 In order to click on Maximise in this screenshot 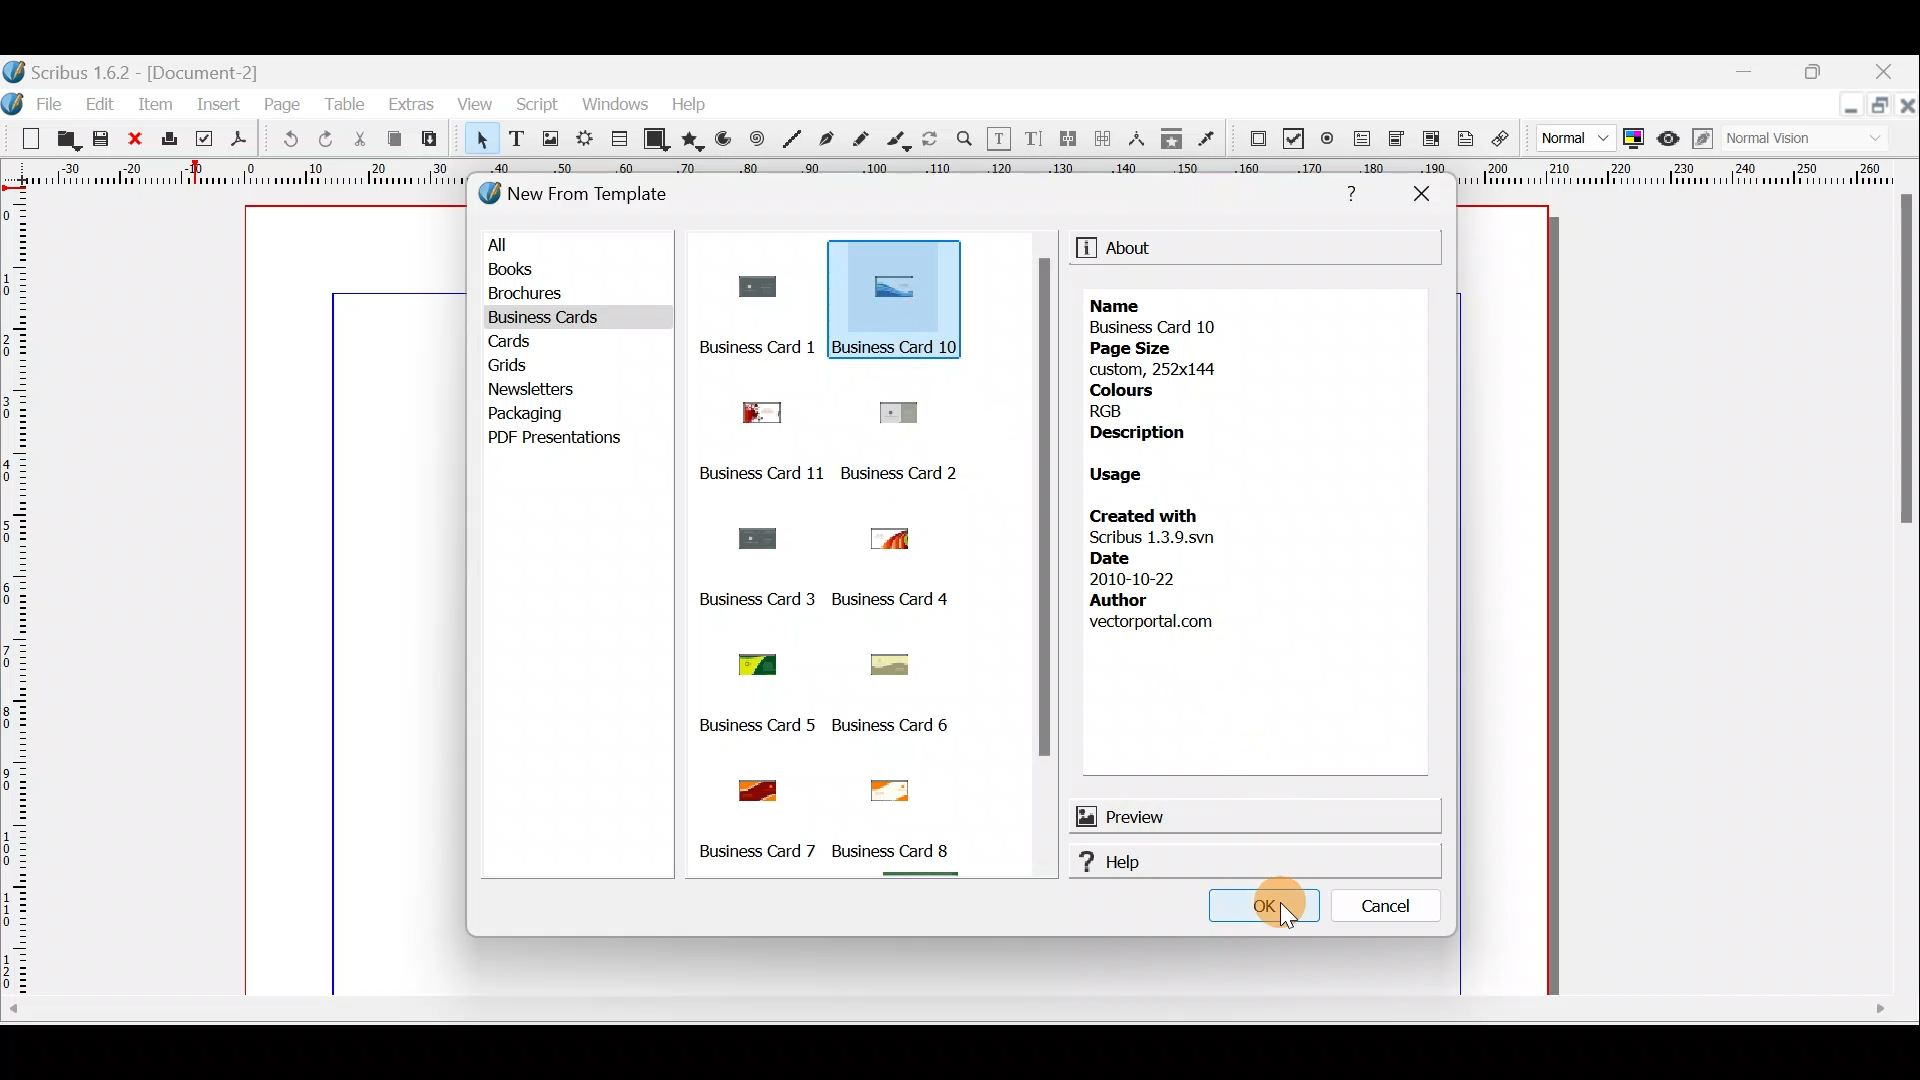, I will do `click(1880, 107)`.